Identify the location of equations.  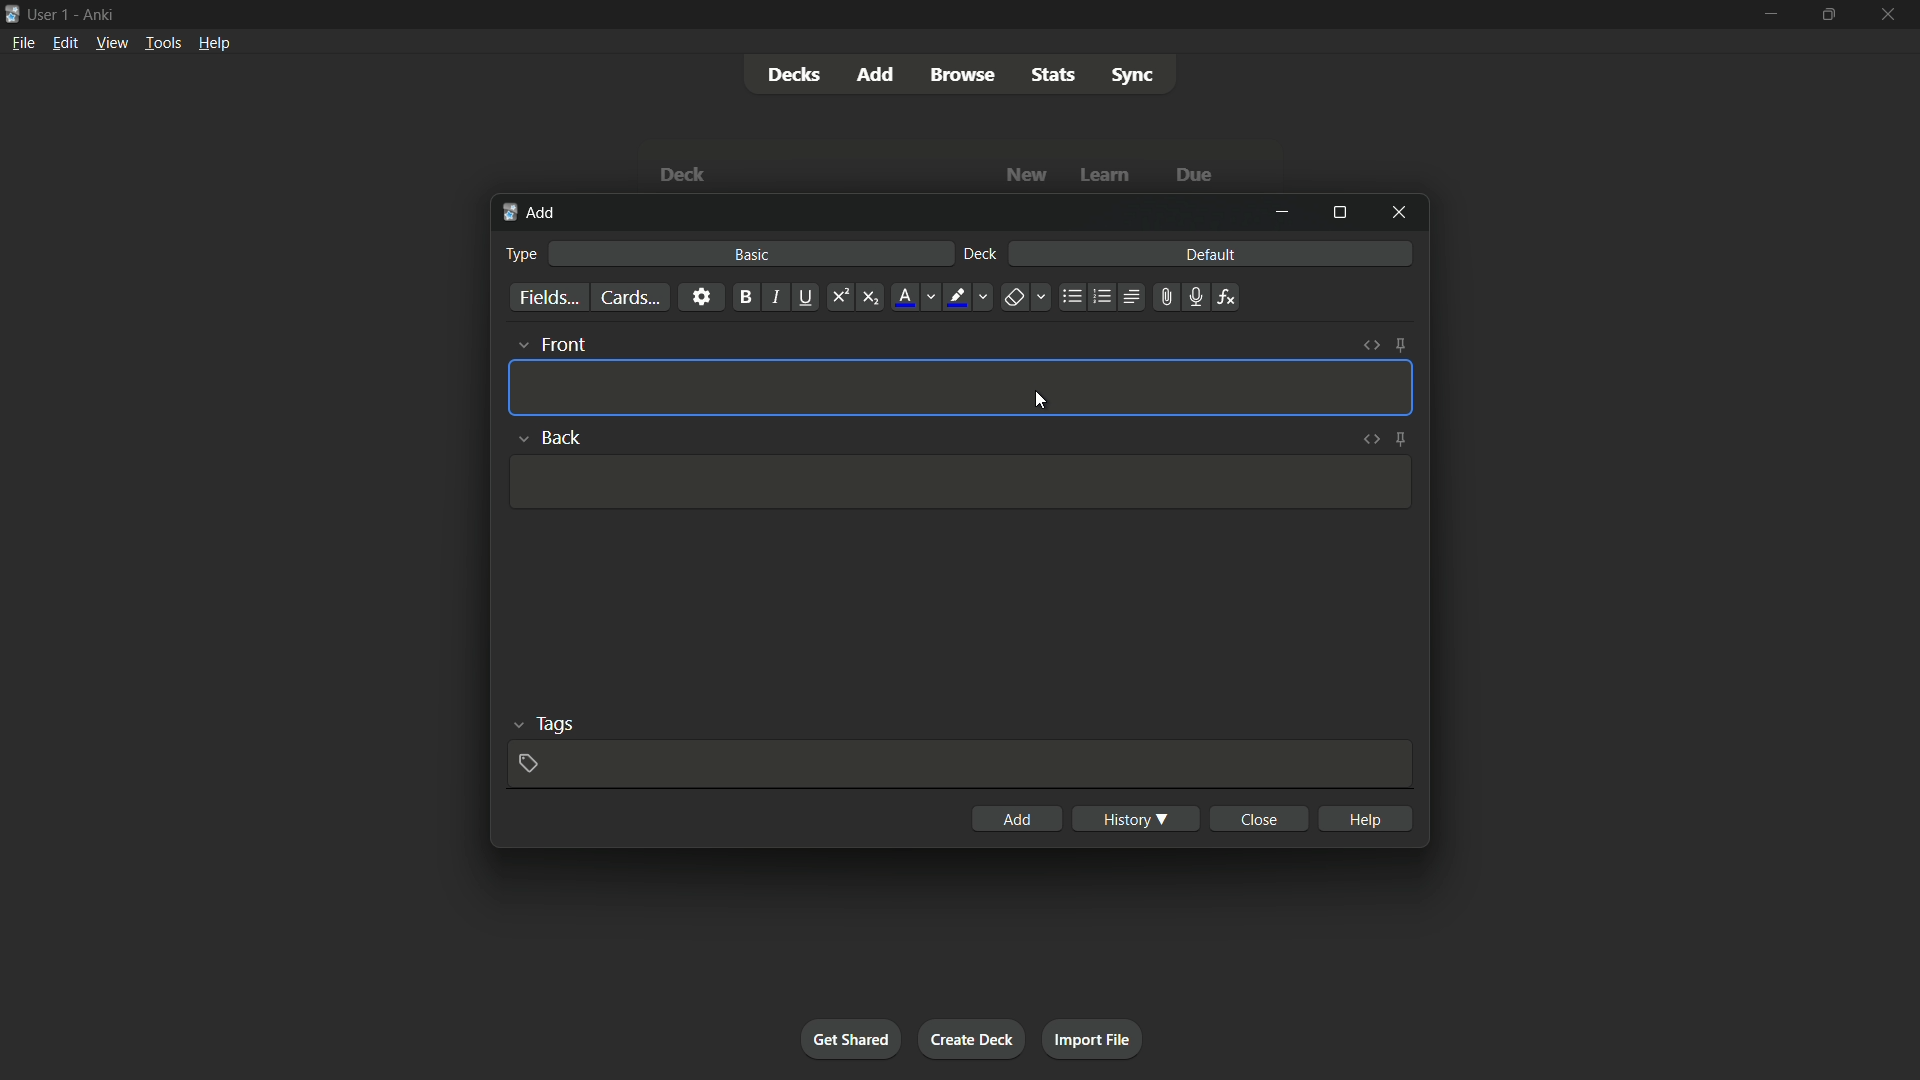
(1226, 297).